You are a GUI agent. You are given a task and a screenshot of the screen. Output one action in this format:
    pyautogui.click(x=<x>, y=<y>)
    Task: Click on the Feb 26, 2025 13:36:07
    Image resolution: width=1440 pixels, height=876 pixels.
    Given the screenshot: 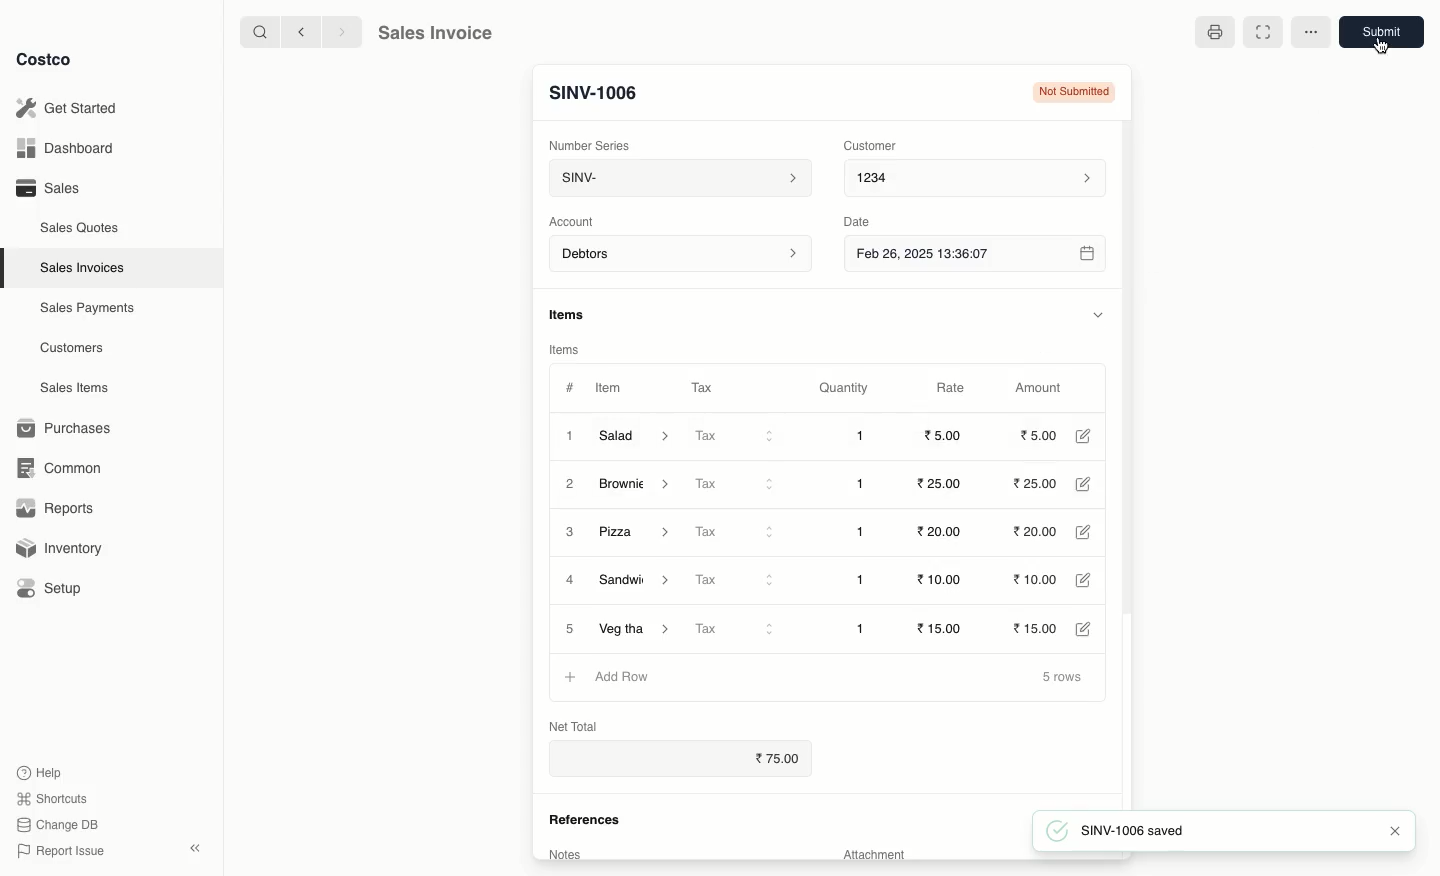 What is the action you would take?
    pyautogui.click(x=977, y=253)
    